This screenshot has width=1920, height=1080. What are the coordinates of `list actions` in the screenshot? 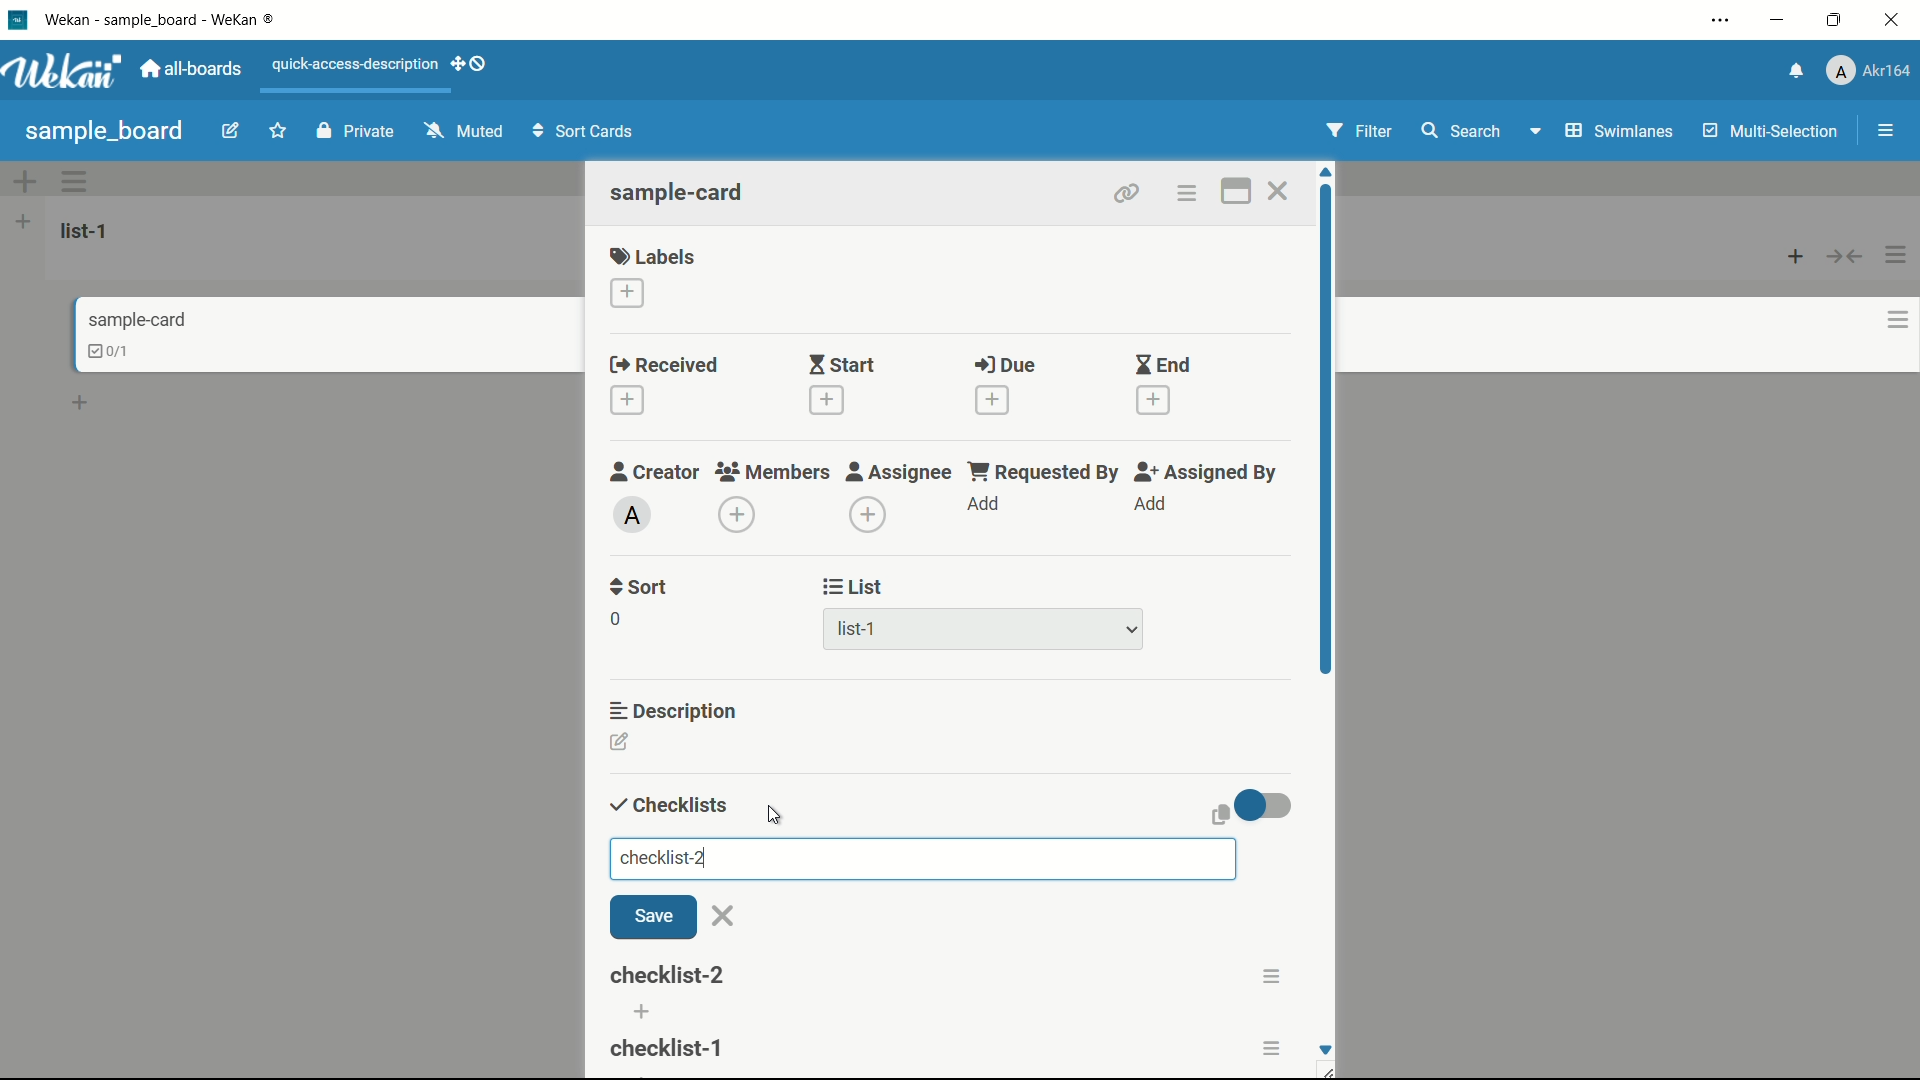 It's located at (1897, 255).